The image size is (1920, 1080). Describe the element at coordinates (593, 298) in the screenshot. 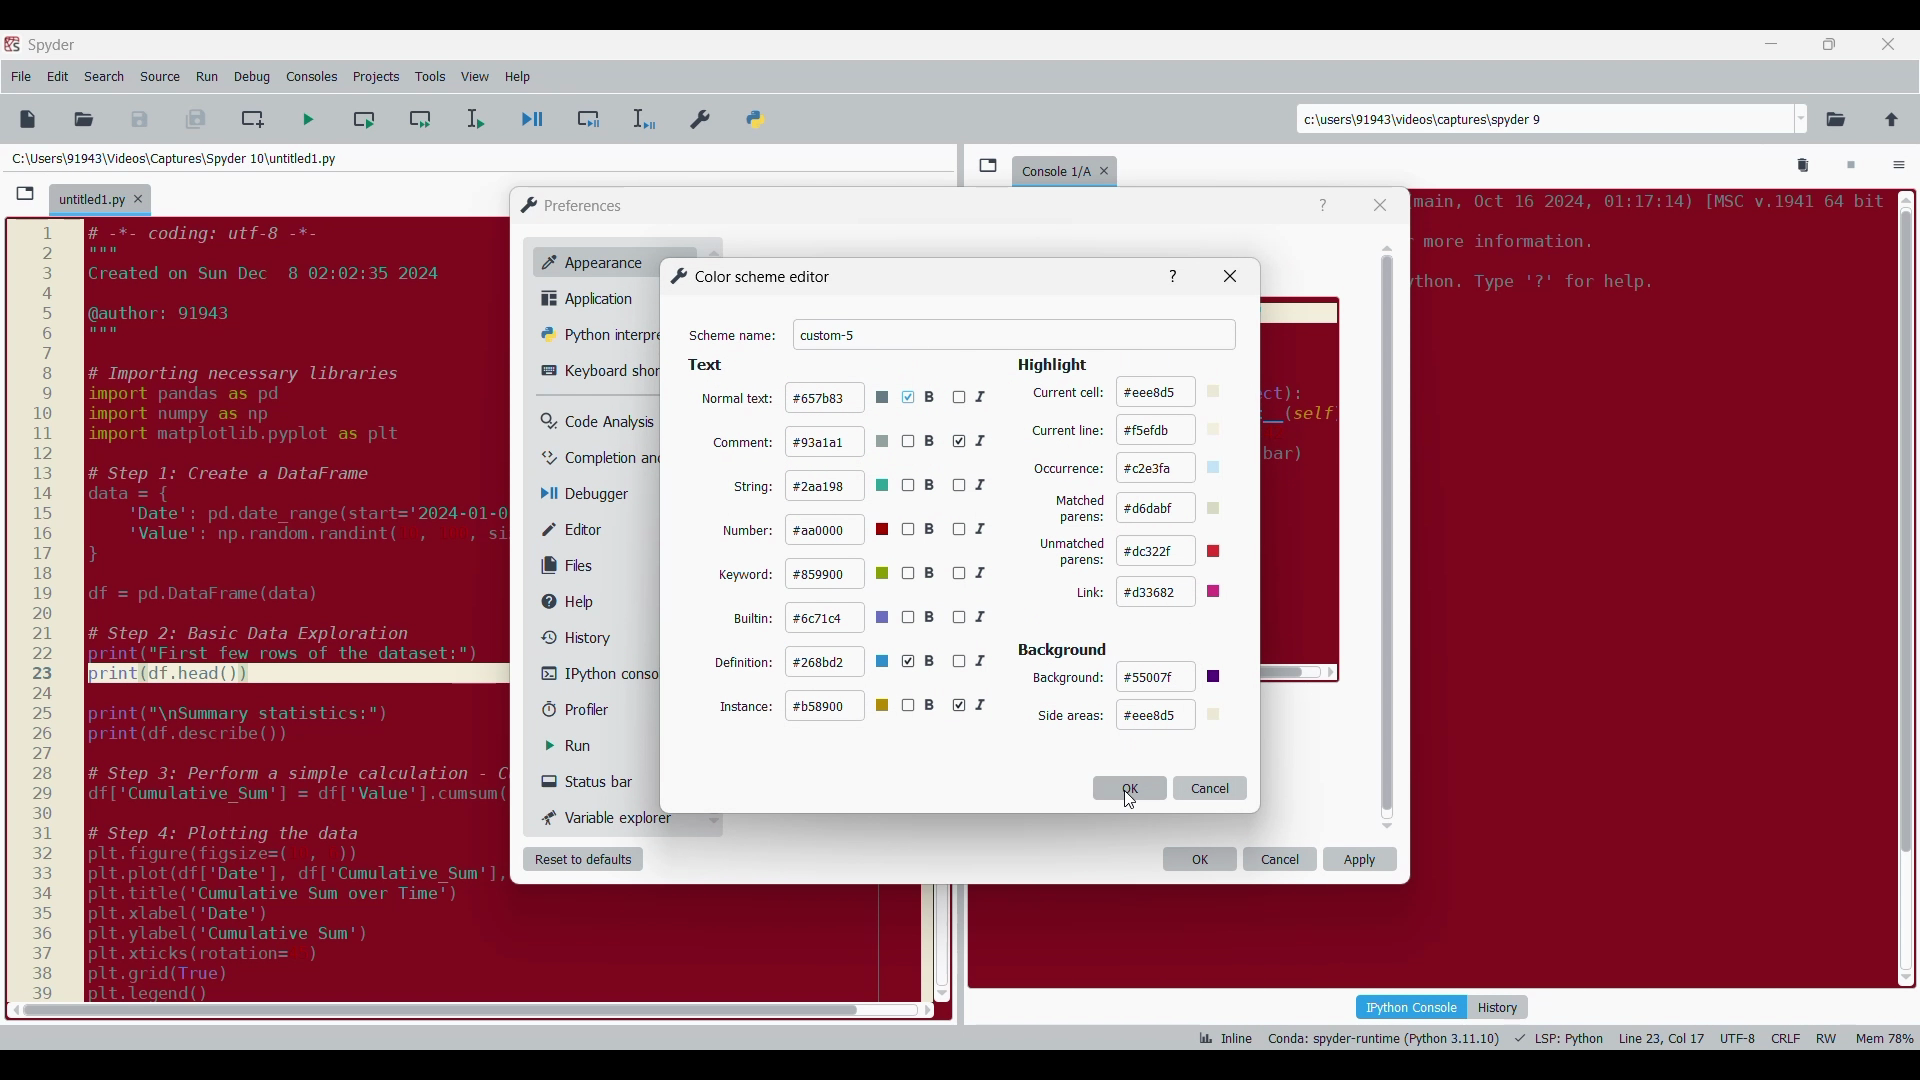

I see `Application` at that location.